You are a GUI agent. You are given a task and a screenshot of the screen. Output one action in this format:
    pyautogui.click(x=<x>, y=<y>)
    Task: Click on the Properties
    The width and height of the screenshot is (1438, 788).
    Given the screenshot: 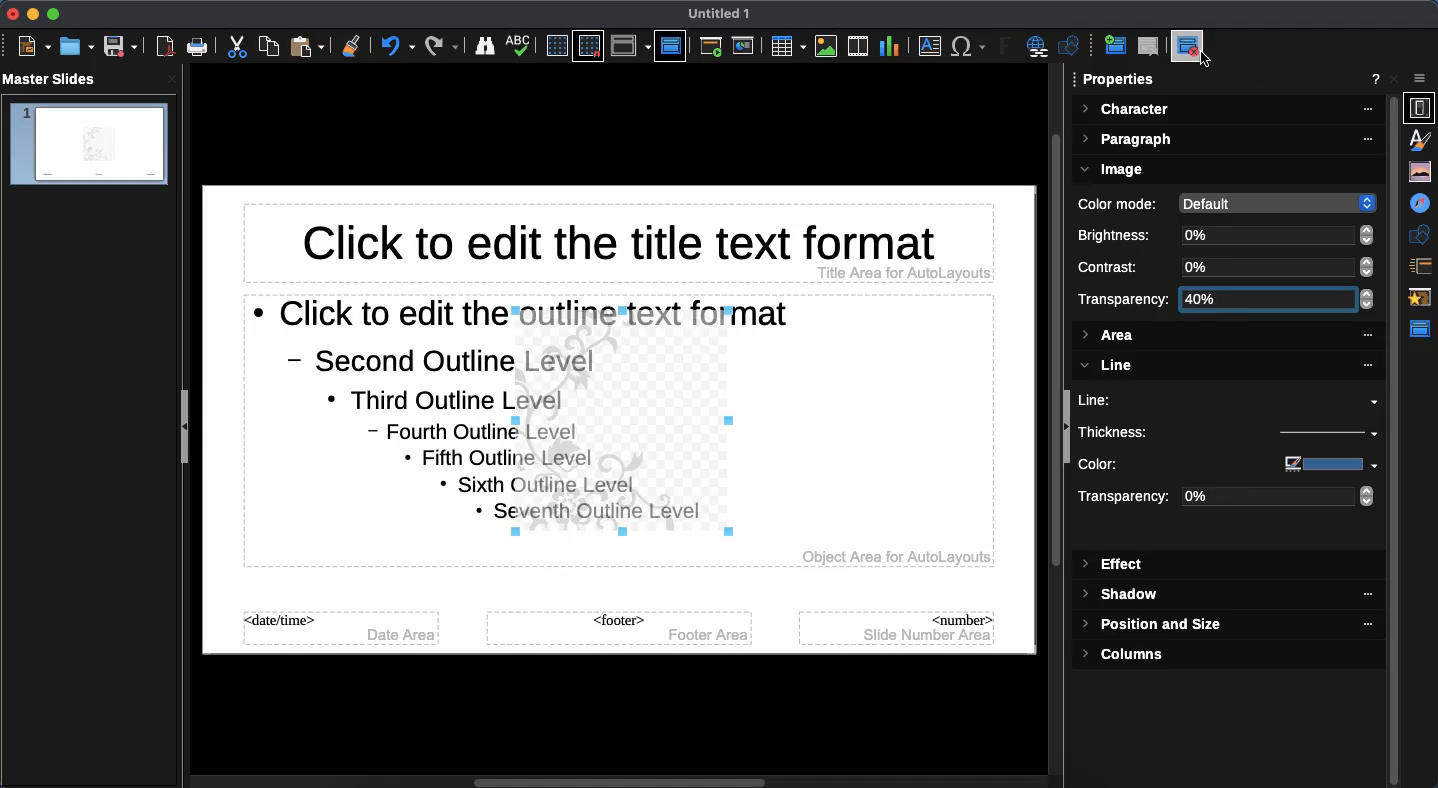 What is the action you would take?
    pyautogui.click(x=1421, y=109)
    